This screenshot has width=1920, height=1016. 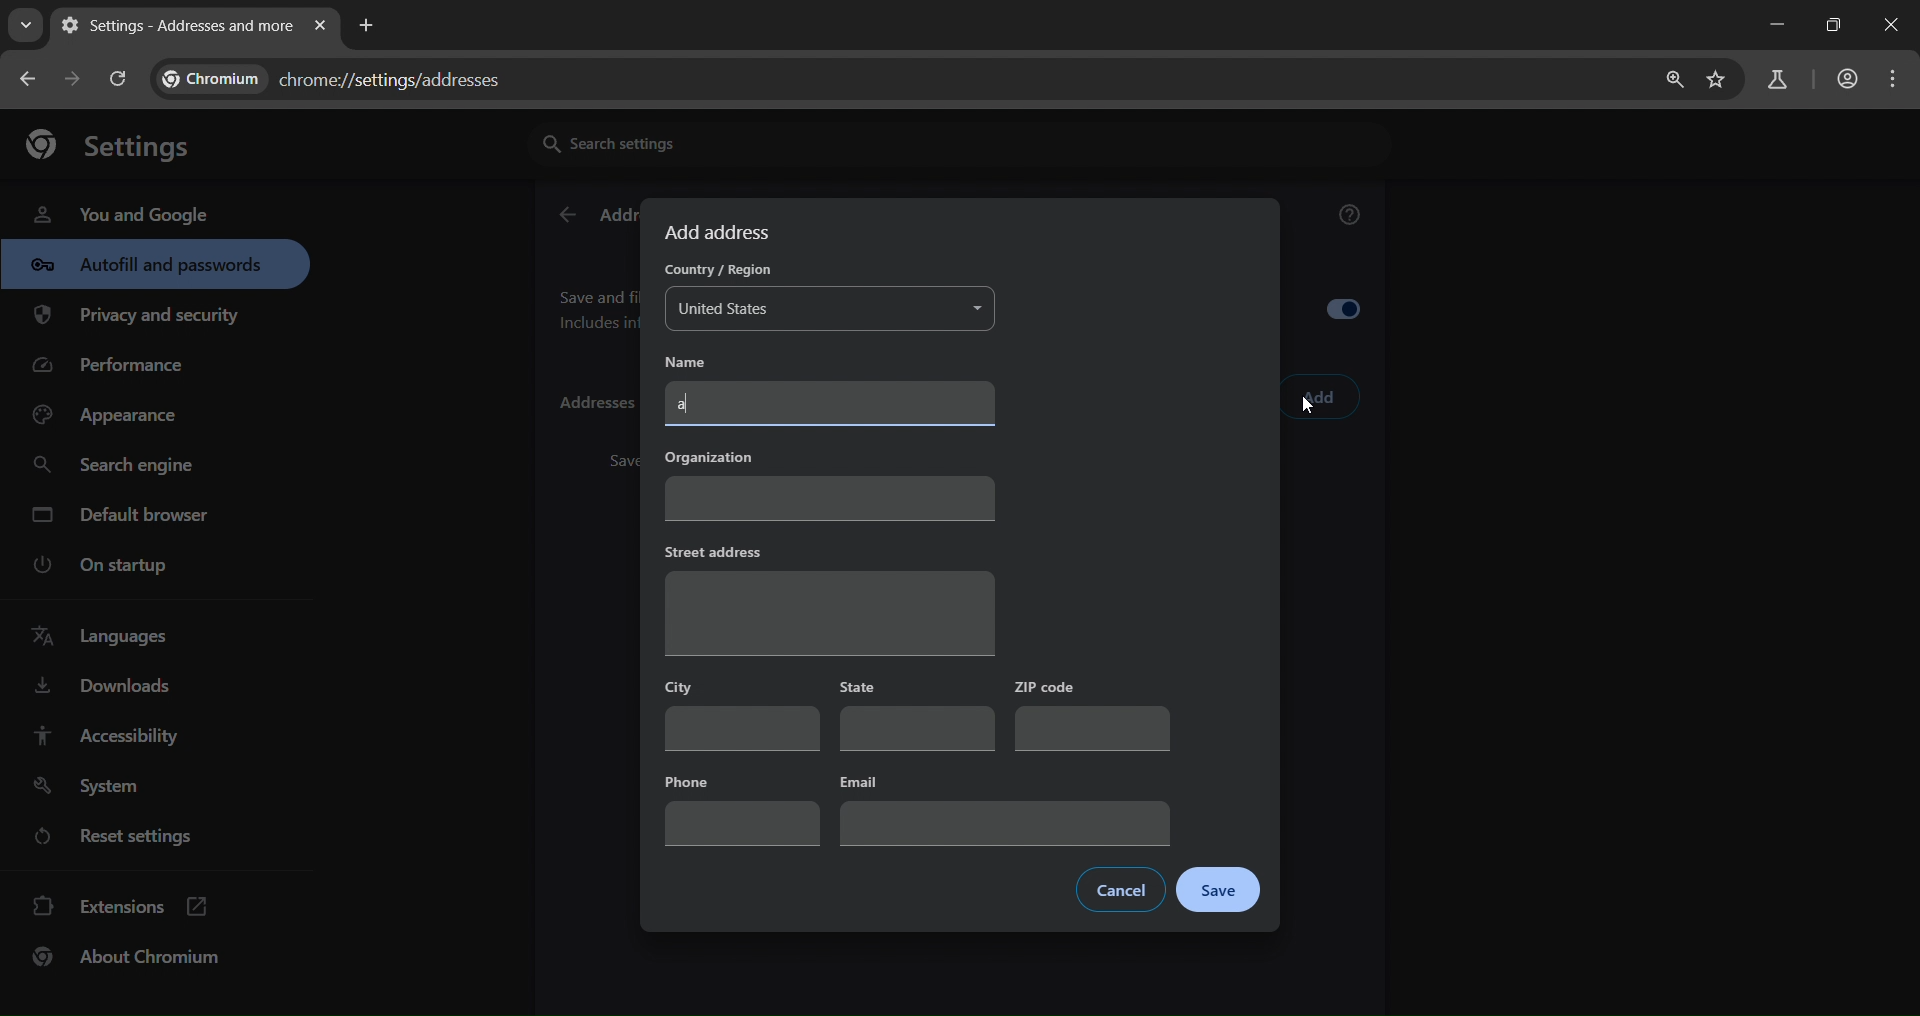 I want to click on privacy & security, so click(x=137, y=319).